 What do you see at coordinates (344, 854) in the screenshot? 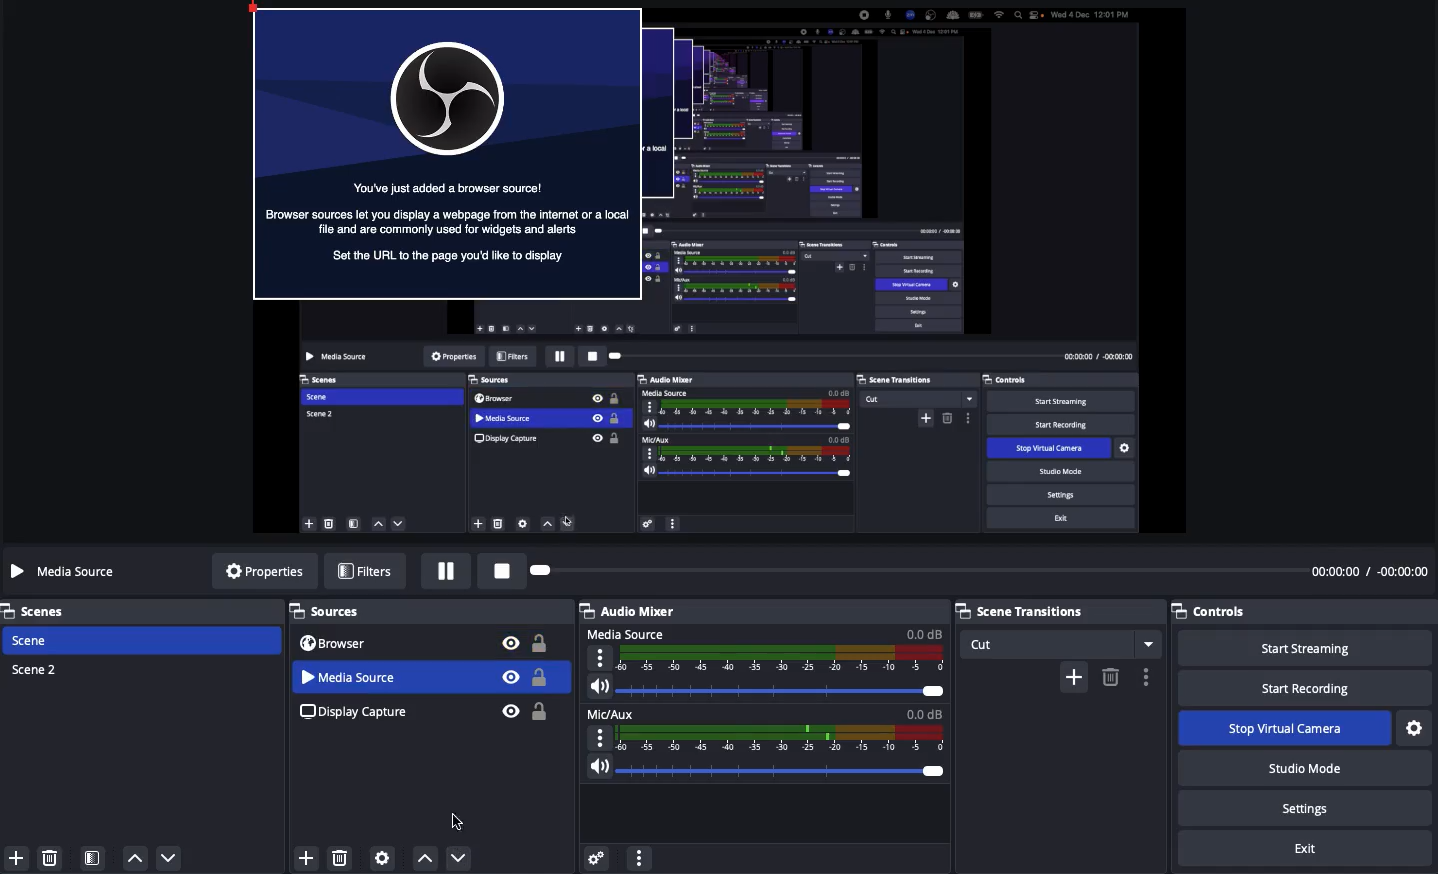
I see `Delete` at bounding box center [344, 854].